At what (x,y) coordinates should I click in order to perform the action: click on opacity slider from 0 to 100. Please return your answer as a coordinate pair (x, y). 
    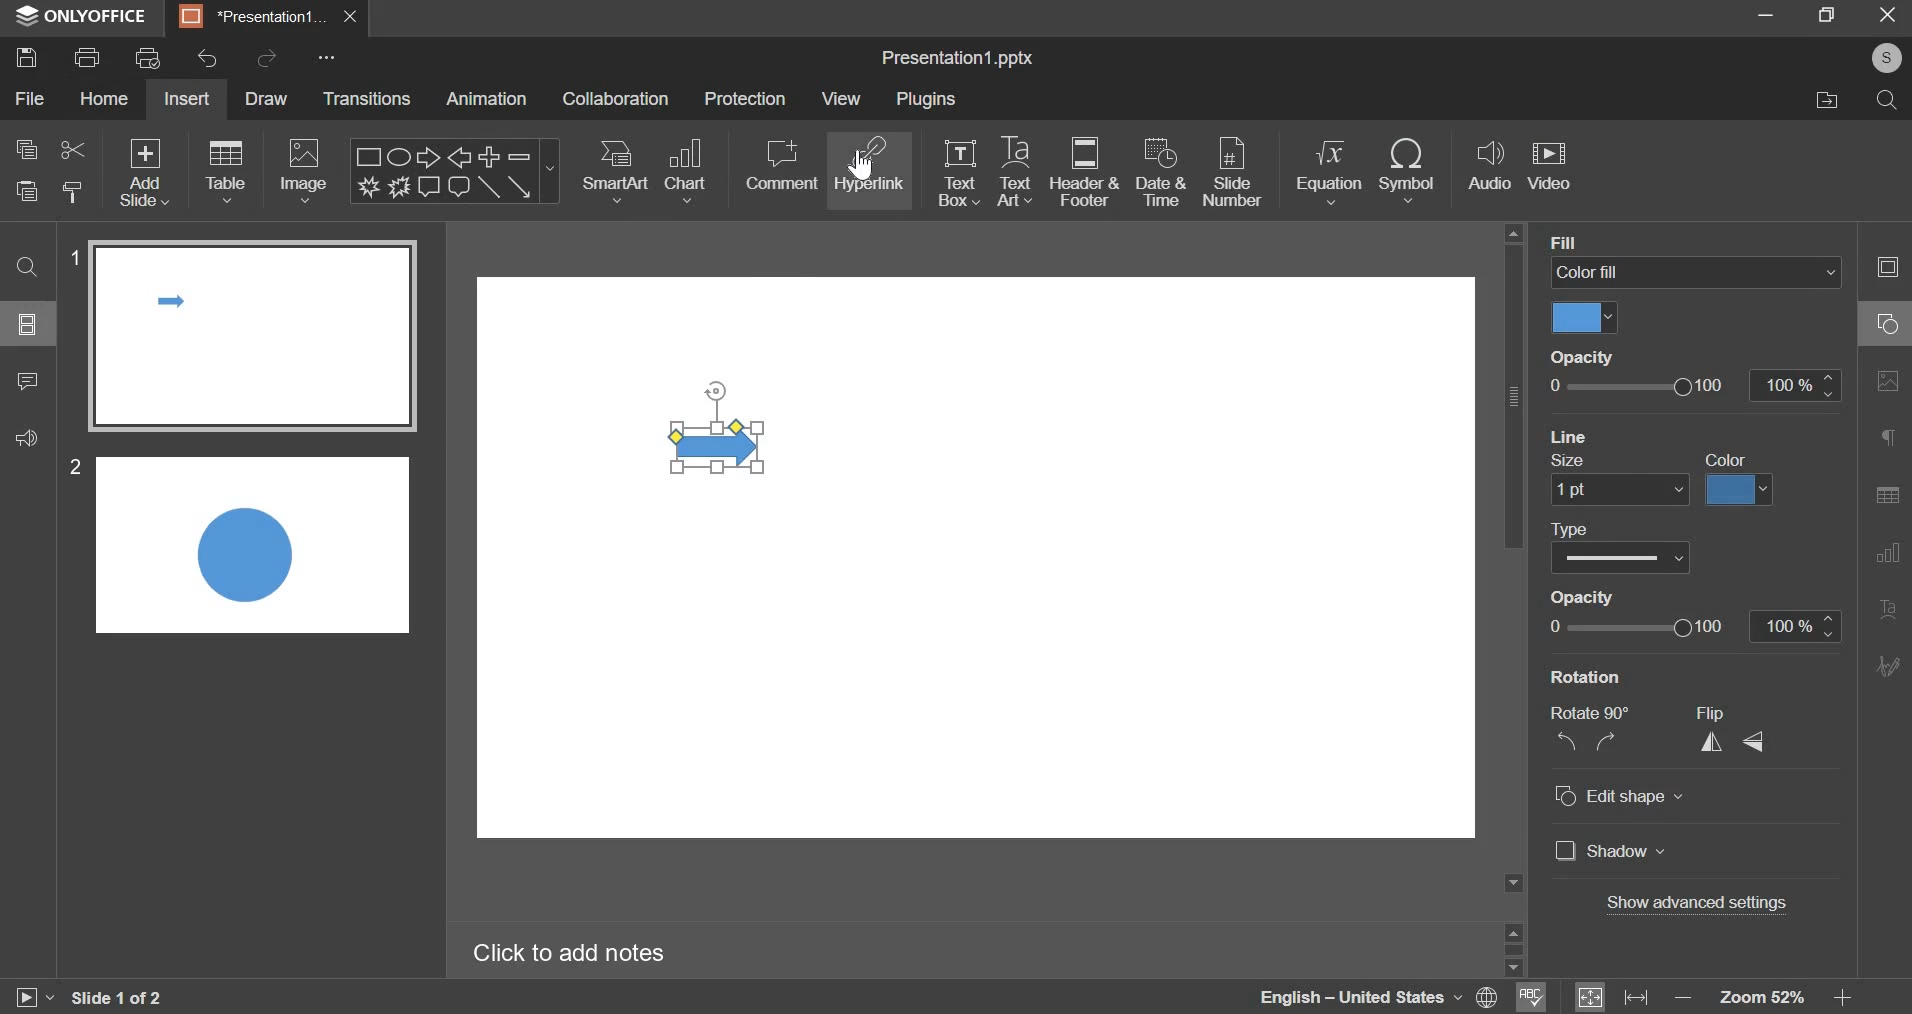
    Looking at the image, I should click on (1696, 385).